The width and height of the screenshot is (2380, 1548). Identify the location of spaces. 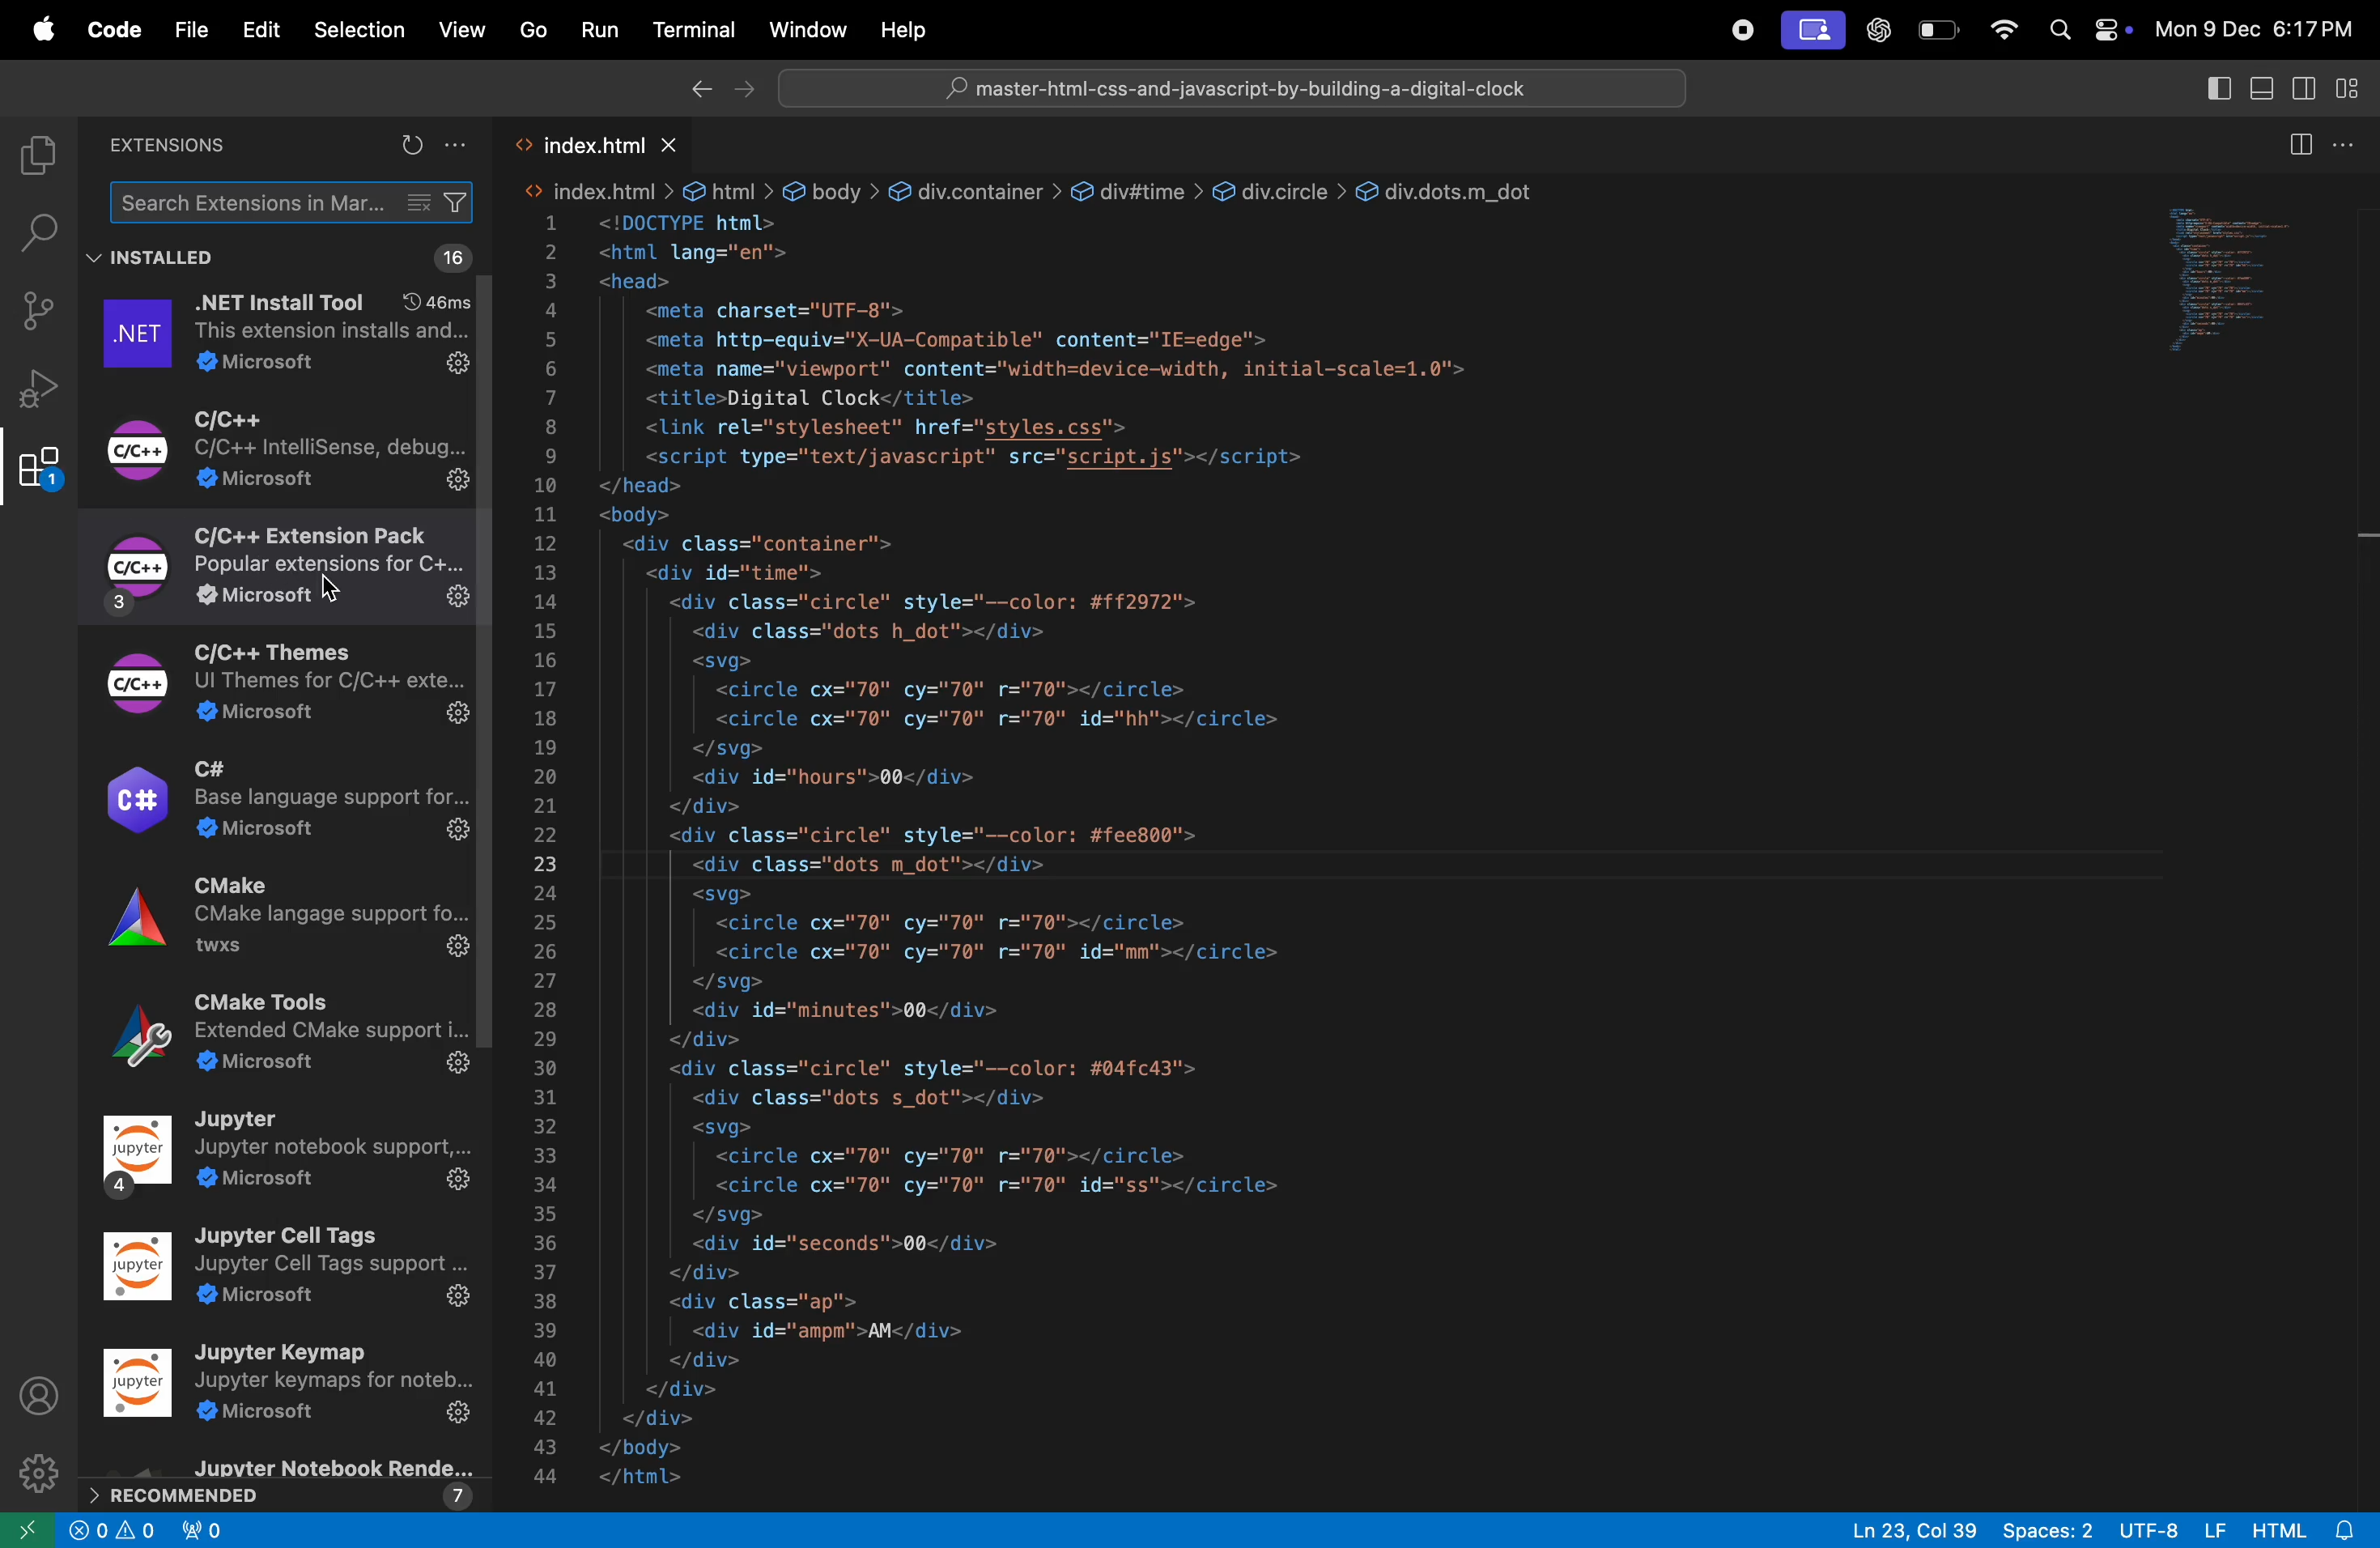
(2047, 1528).